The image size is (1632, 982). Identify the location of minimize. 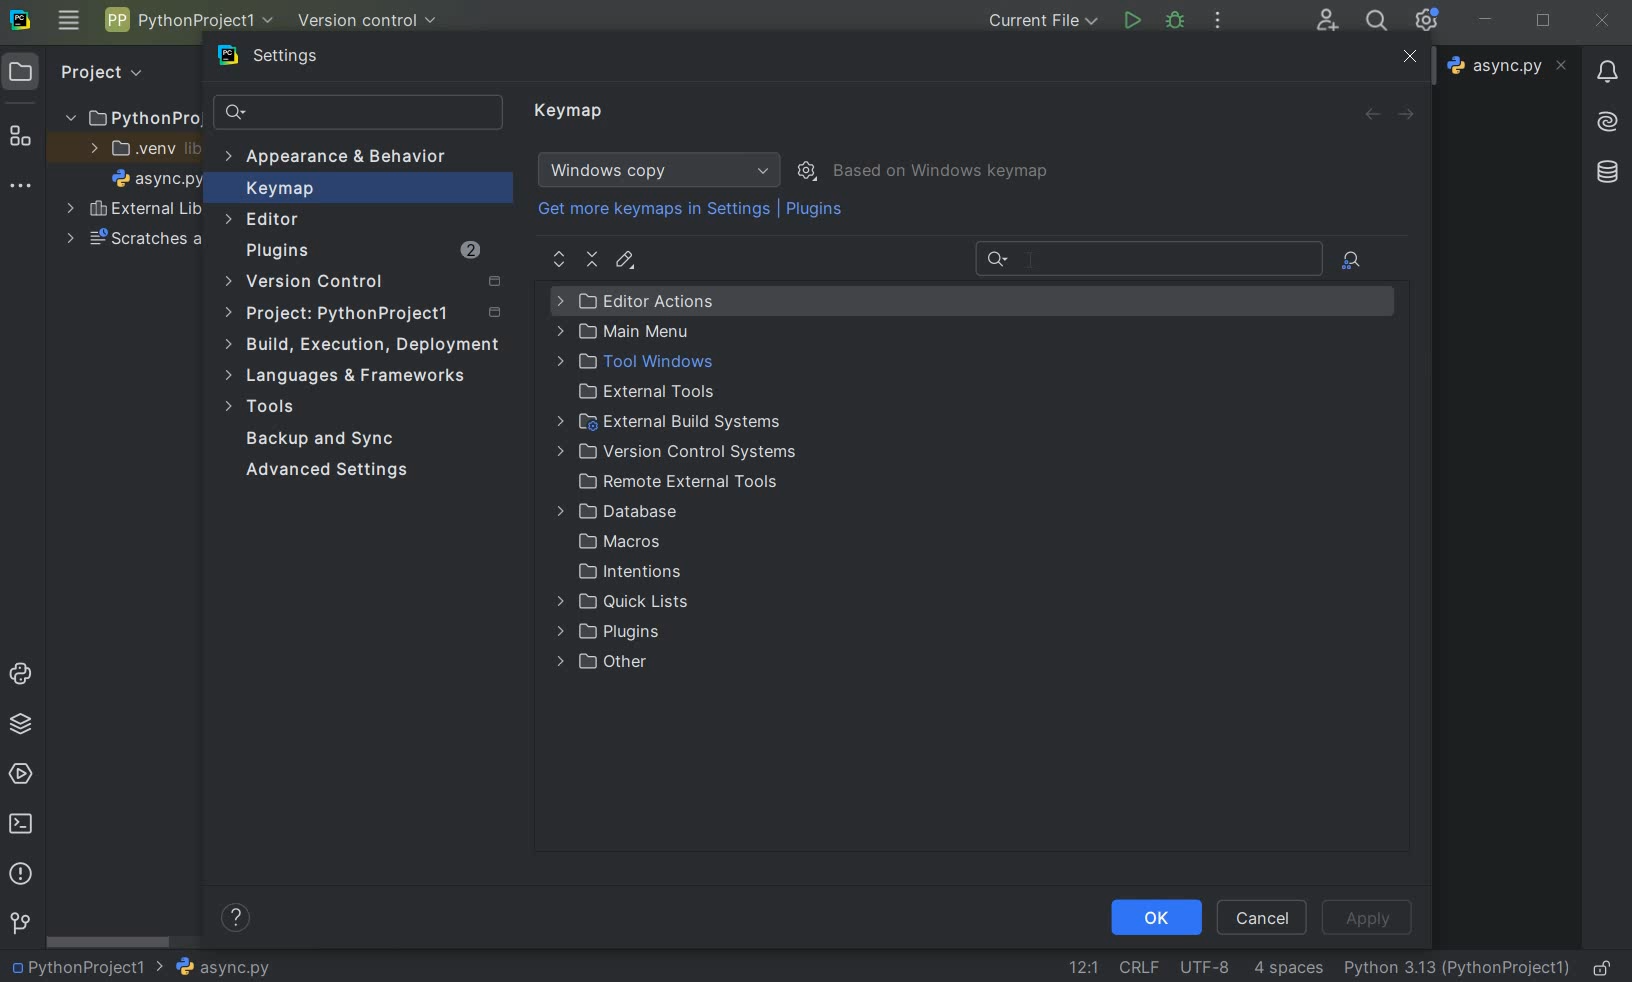
(1486, 19).